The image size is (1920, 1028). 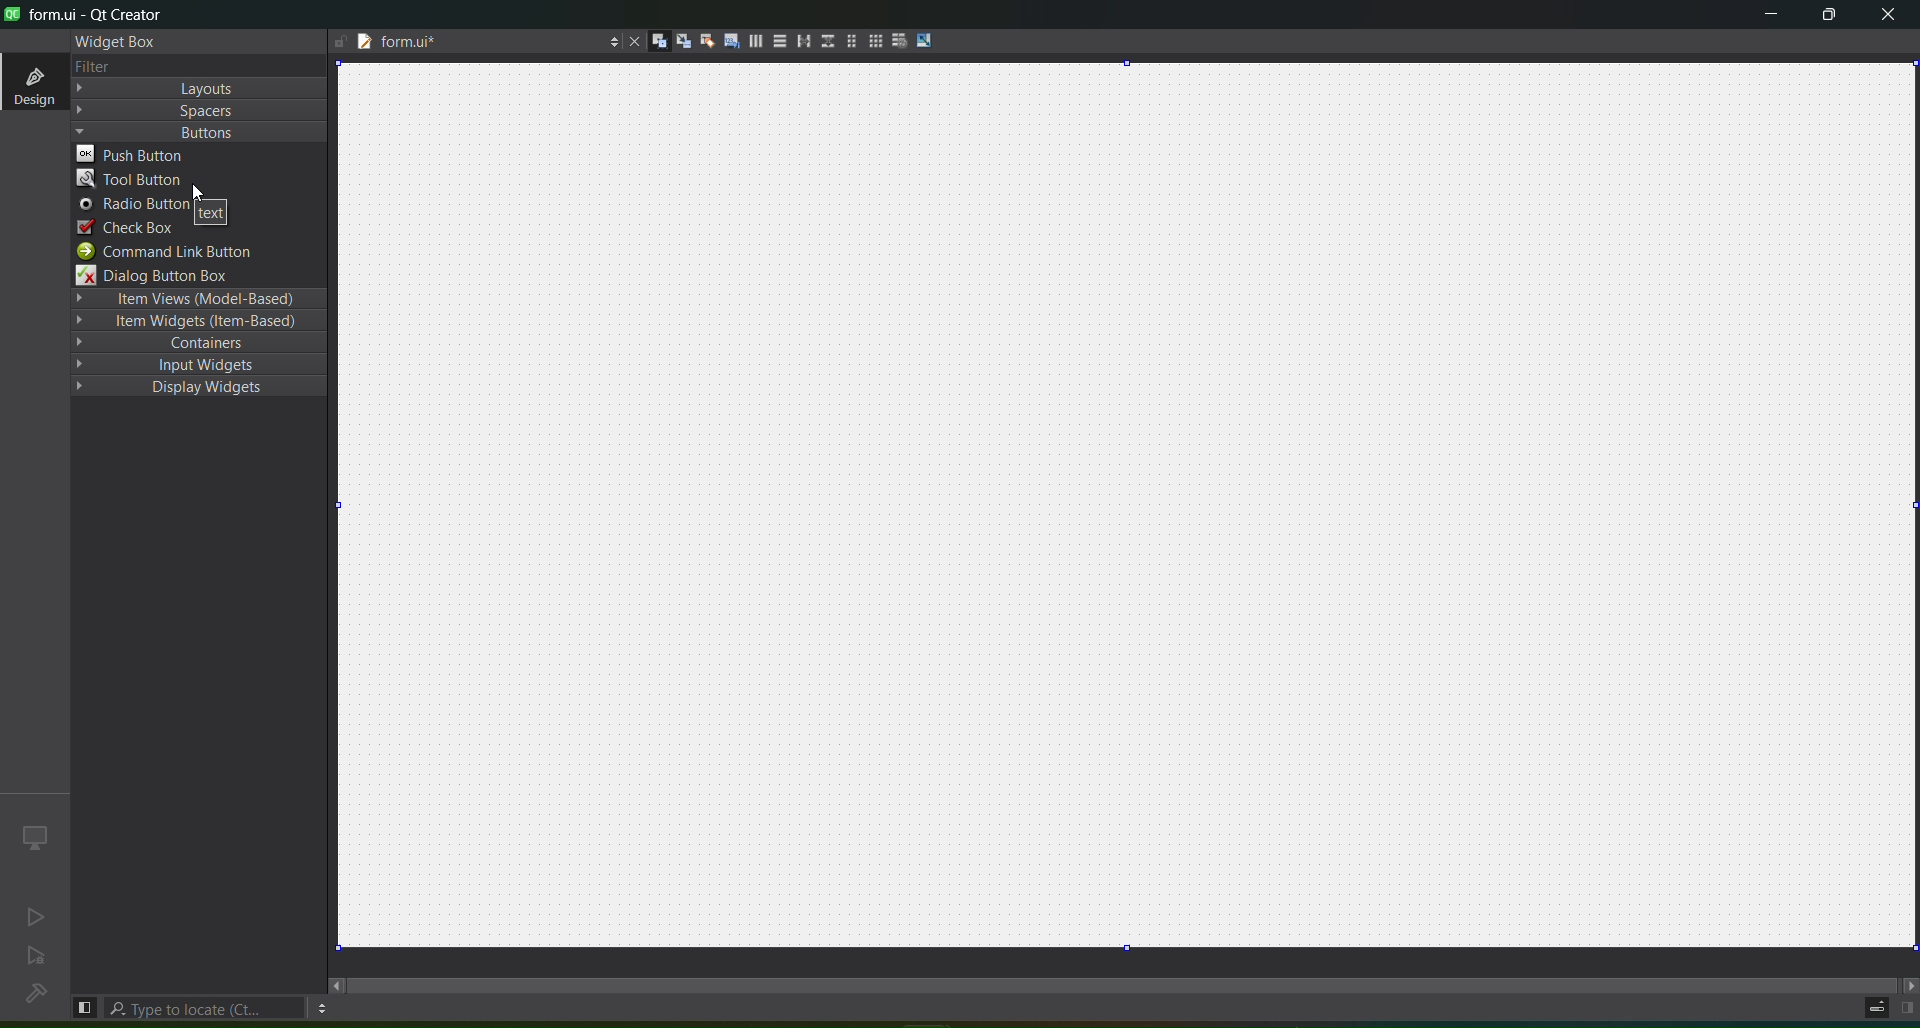 I want to click on type to locate, so click(x=206, y=1008).